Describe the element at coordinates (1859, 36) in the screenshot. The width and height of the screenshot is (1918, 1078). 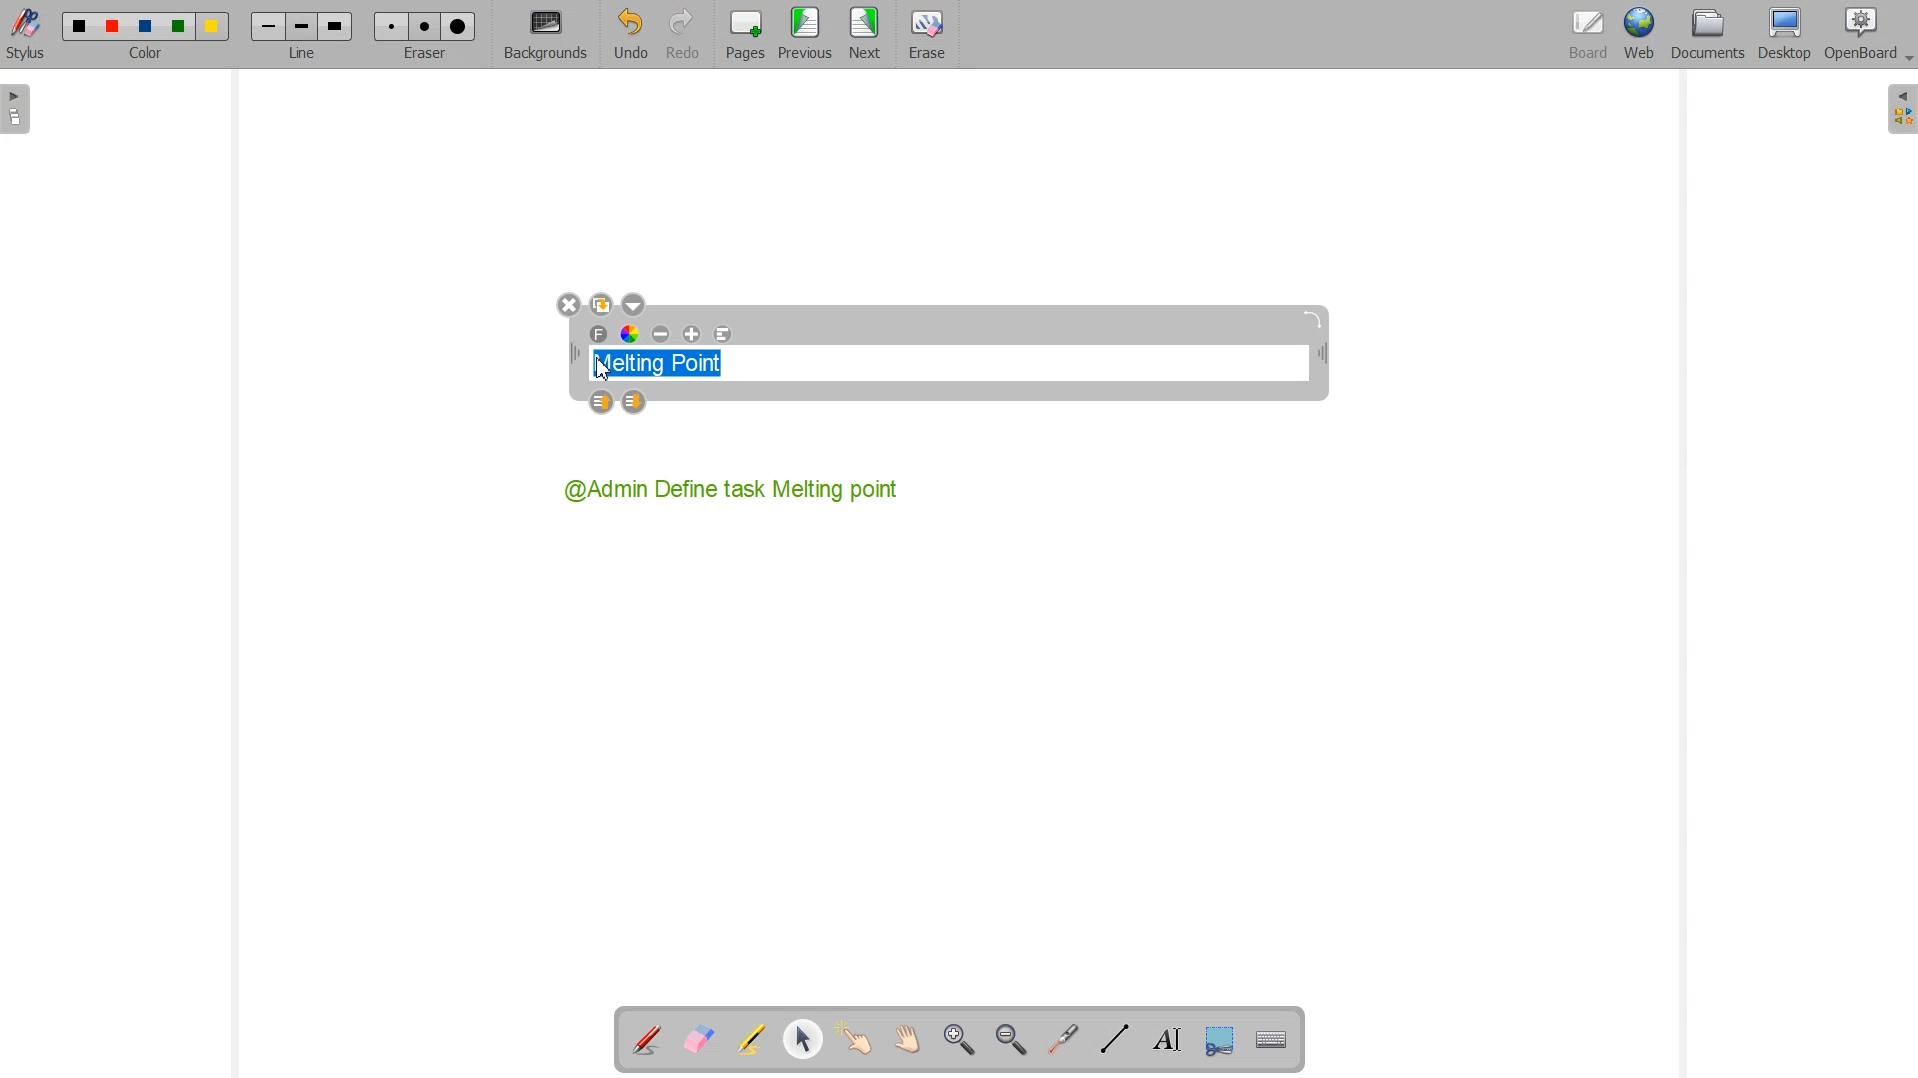
I see `OpenBoard` at that location.